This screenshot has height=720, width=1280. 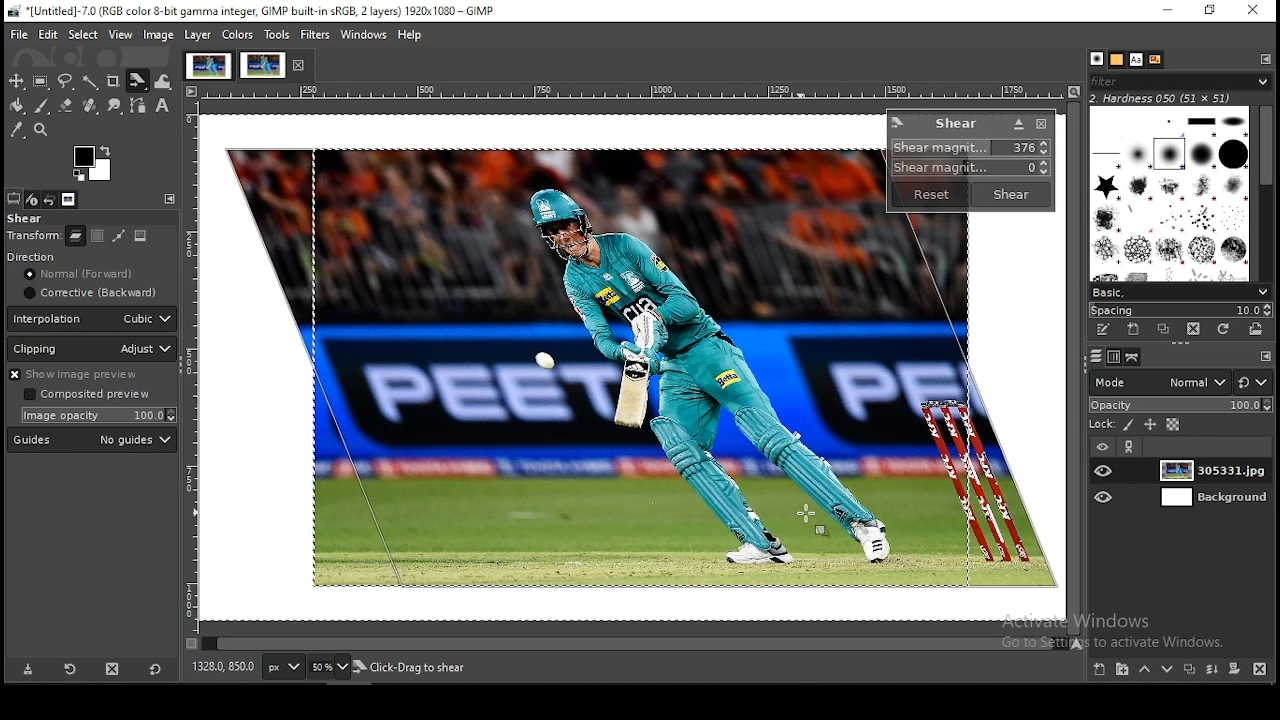 What do you see at coordinates (1249, 11) in the screenshot?
I see `close window` at bounding box center [1249, 11].